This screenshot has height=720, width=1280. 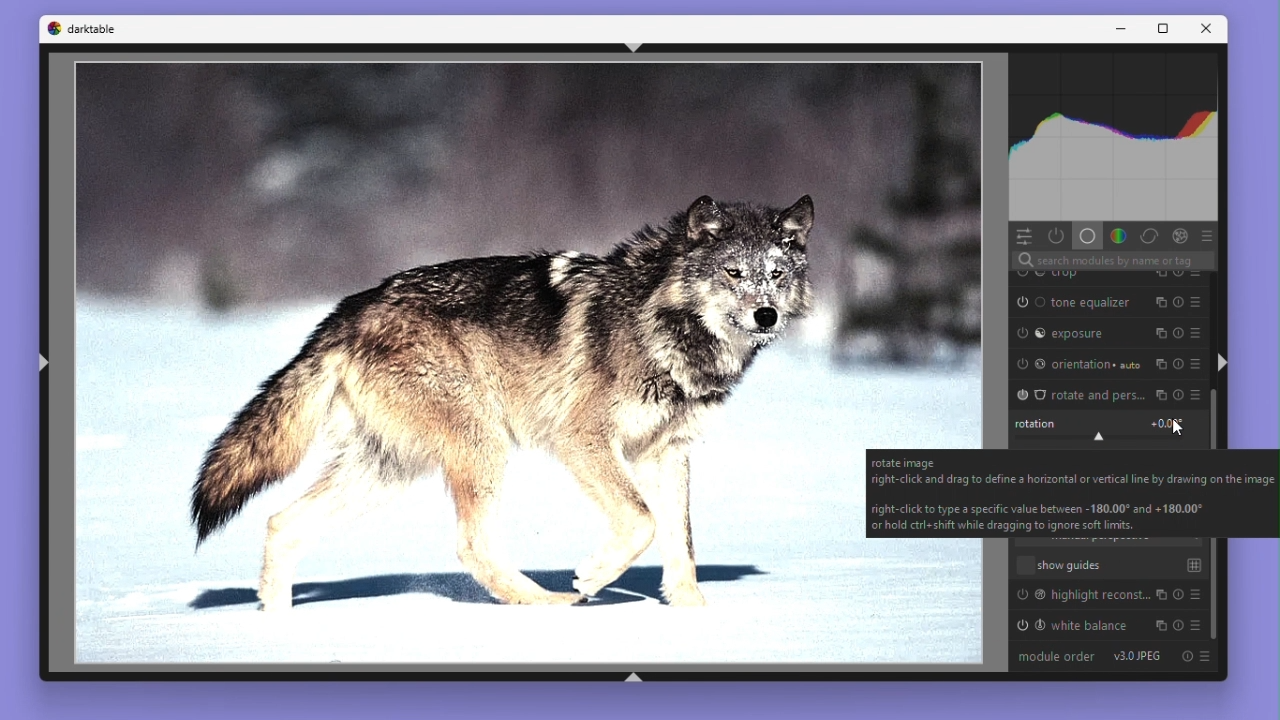 What do you see at coordinates (1056, 656) in the screenshot?
I see `Module order` at bounding box center [1056, 656].